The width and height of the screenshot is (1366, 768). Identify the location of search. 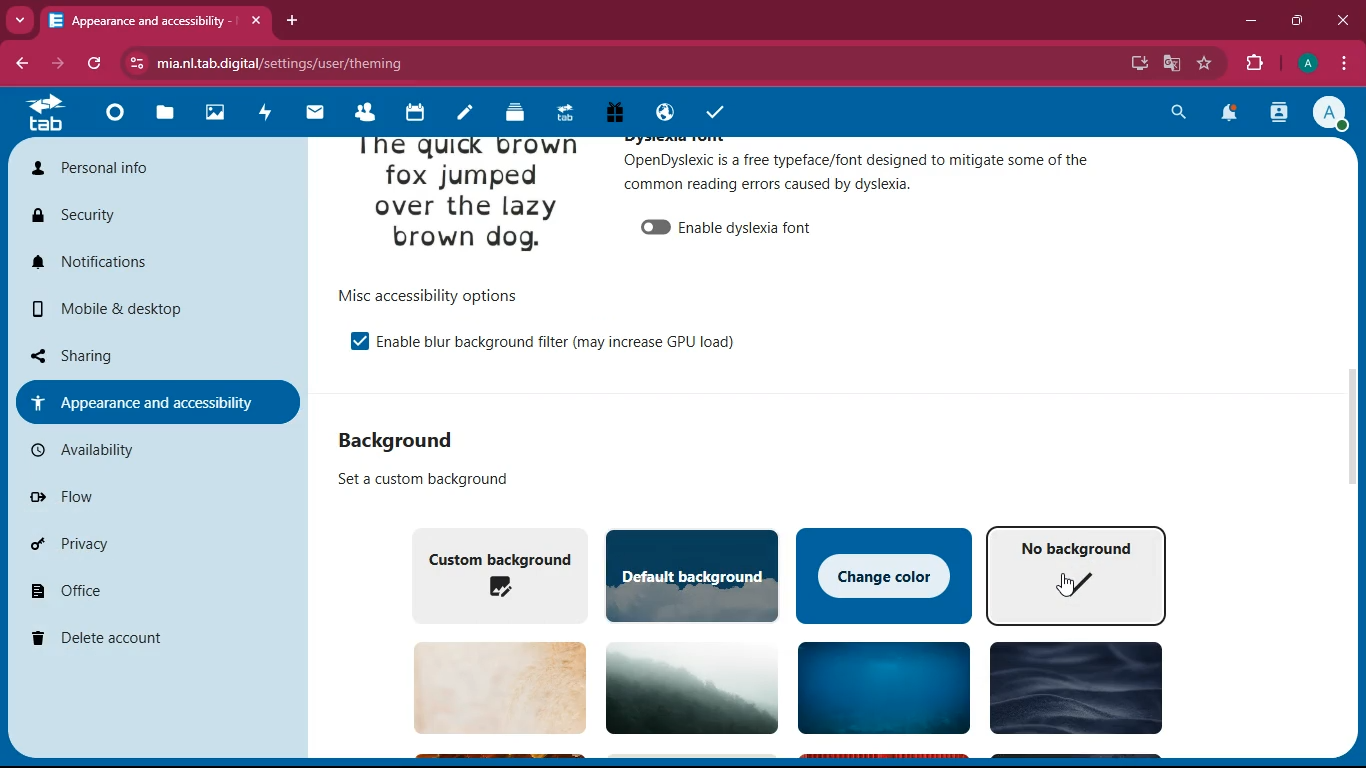
(1181, 112).